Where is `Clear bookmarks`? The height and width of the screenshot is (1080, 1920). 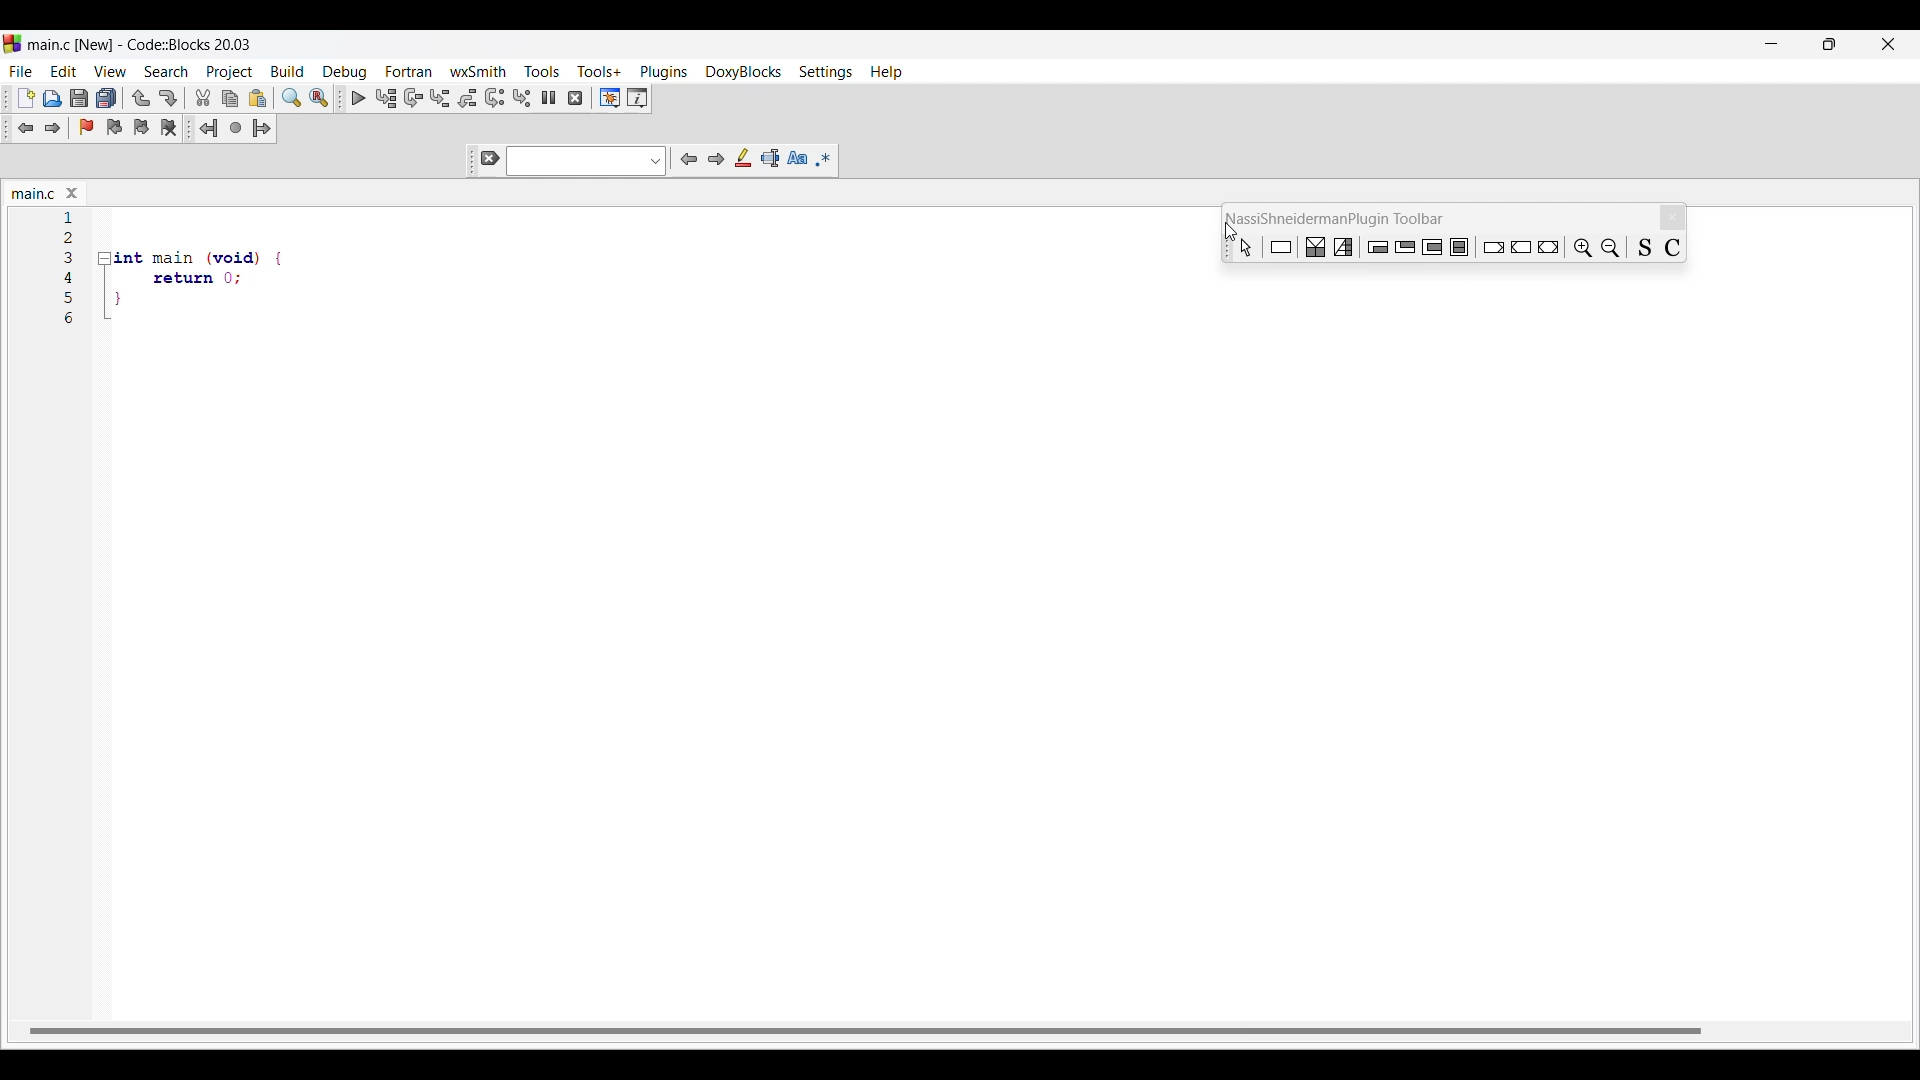
Clear bookmarks is located at coordinates (169, 127).